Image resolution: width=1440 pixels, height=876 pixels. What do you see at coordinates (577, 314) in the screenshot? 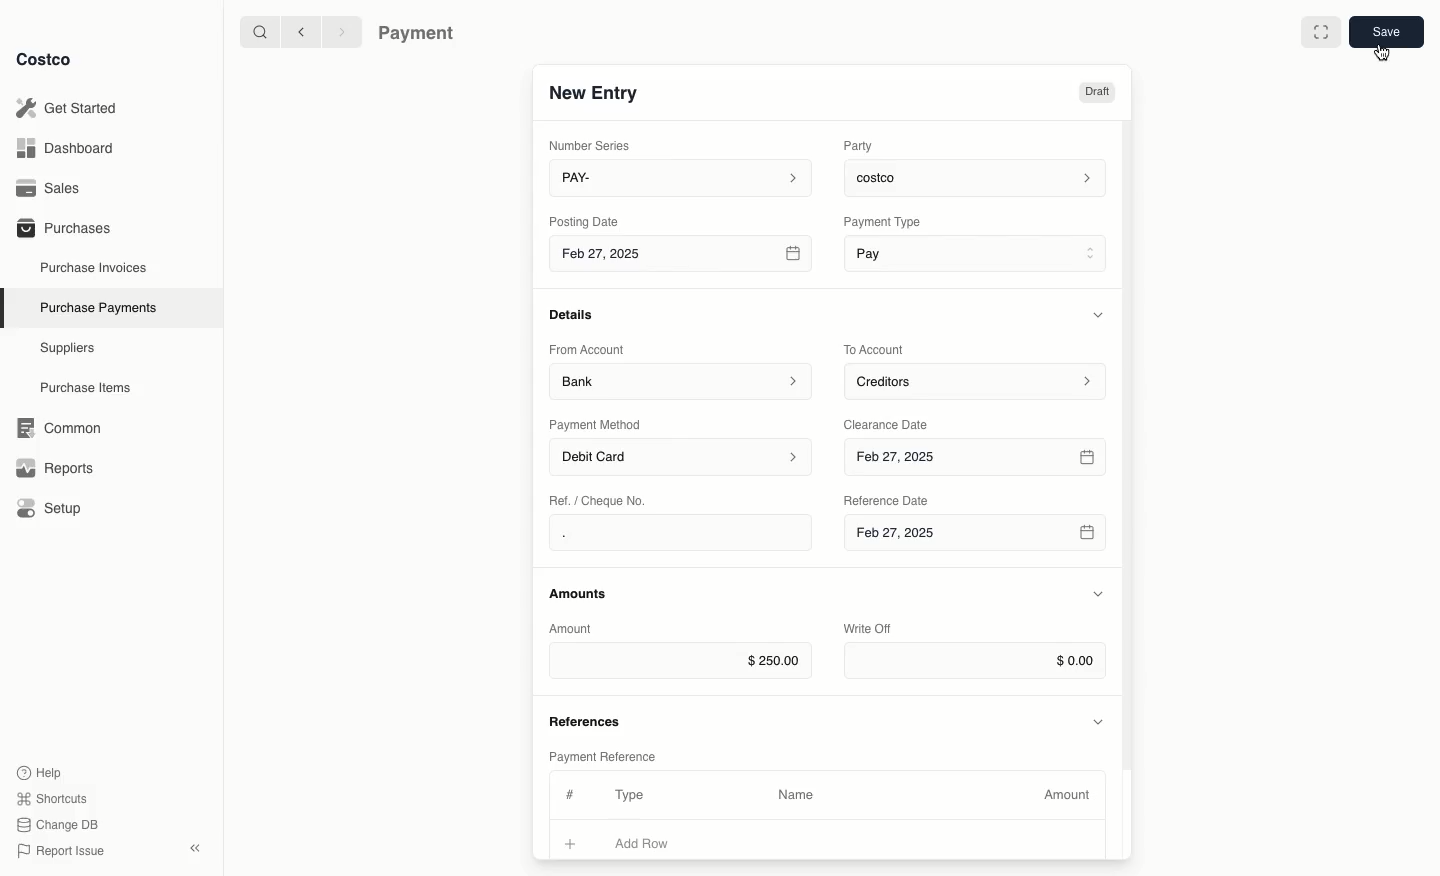
I see `Details` at bounding box center [577, 314].